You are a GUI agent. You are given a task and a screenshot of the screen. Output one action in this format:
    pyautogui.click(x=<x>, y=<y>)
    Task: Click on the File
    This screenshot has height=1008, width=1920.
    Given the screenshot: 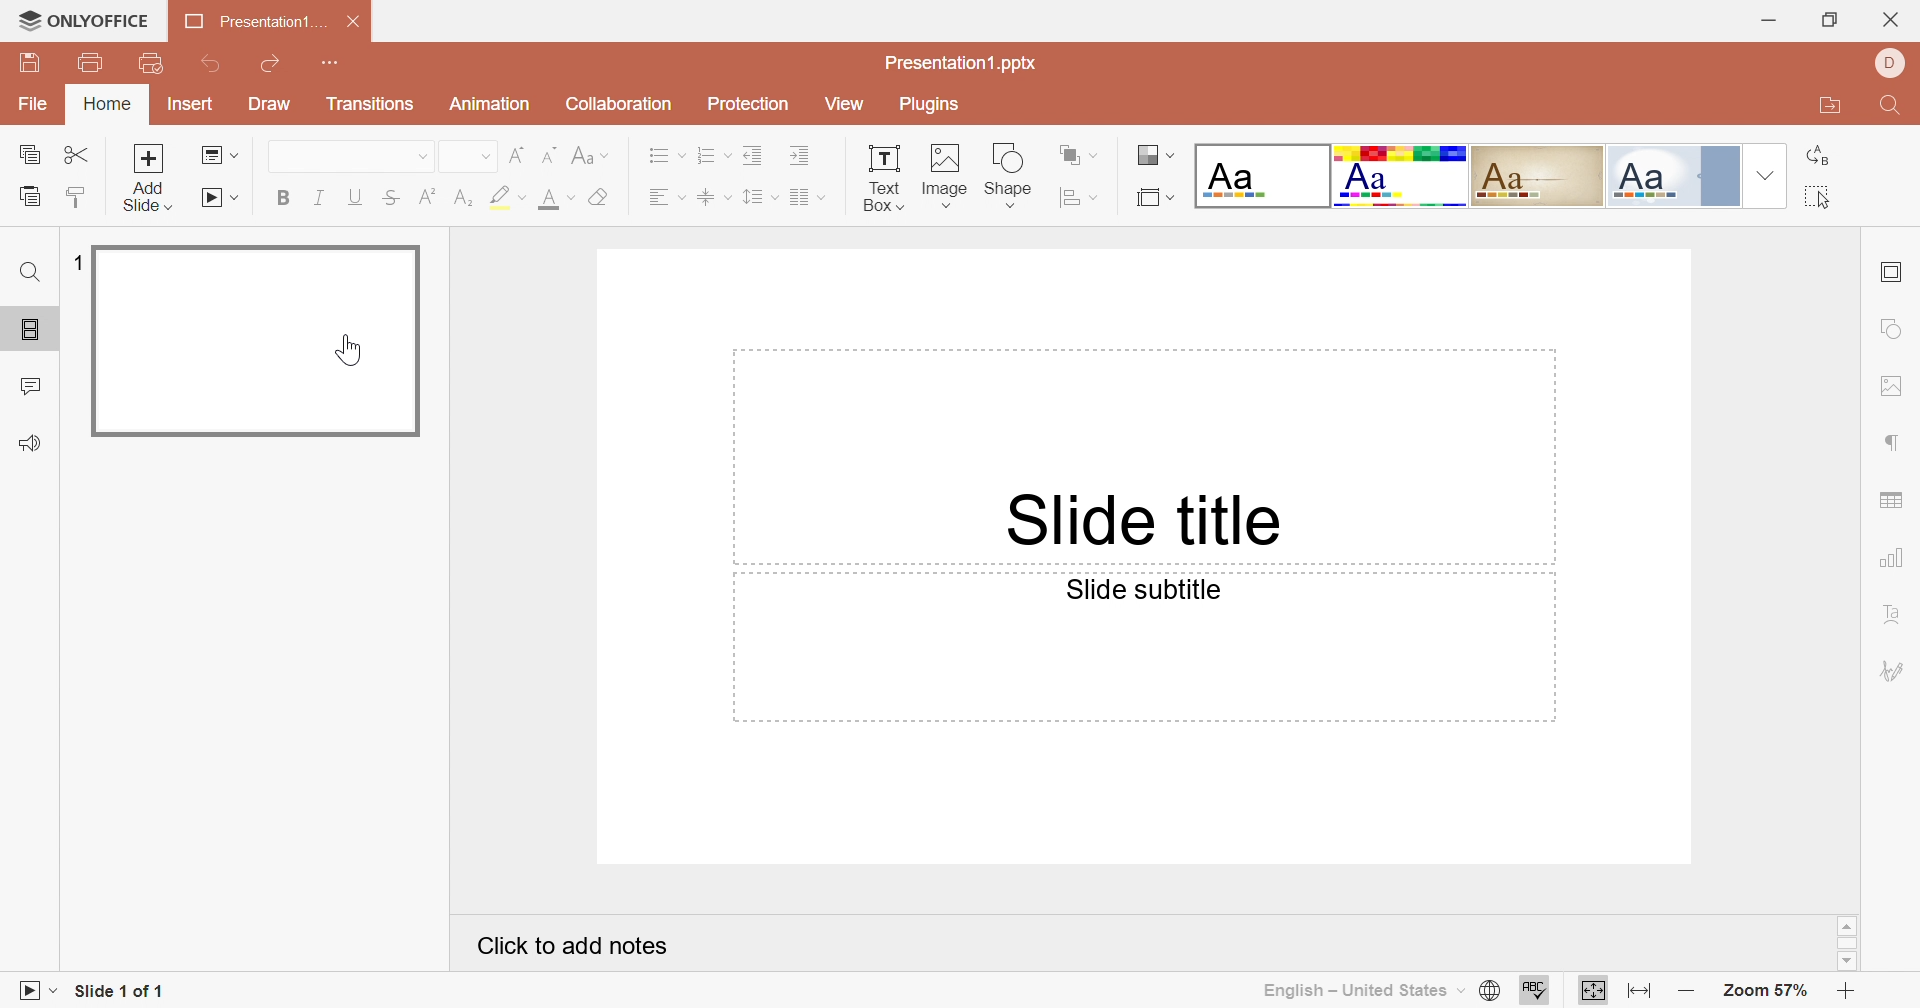 What is the action you would take?
    pyautogui.click(x=33, y=106)
    